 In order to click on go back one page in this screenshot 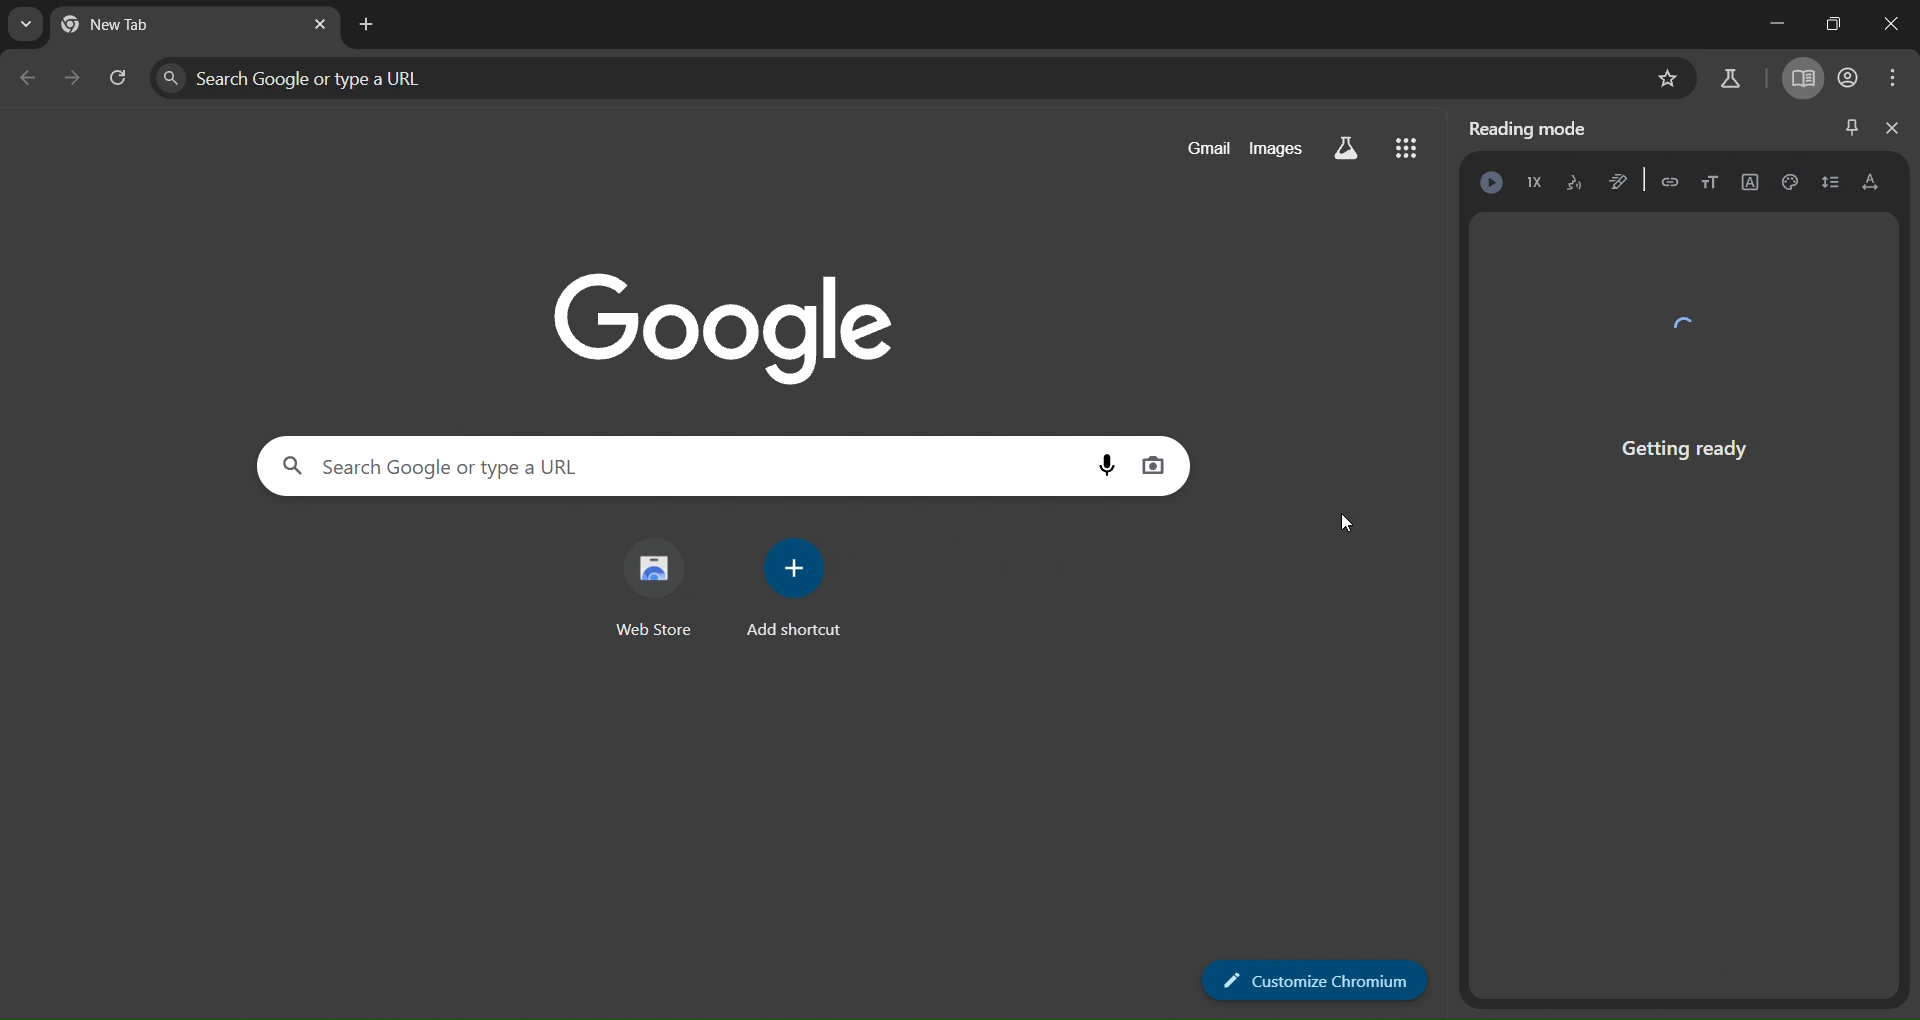, I will do `click(28, 78)`.